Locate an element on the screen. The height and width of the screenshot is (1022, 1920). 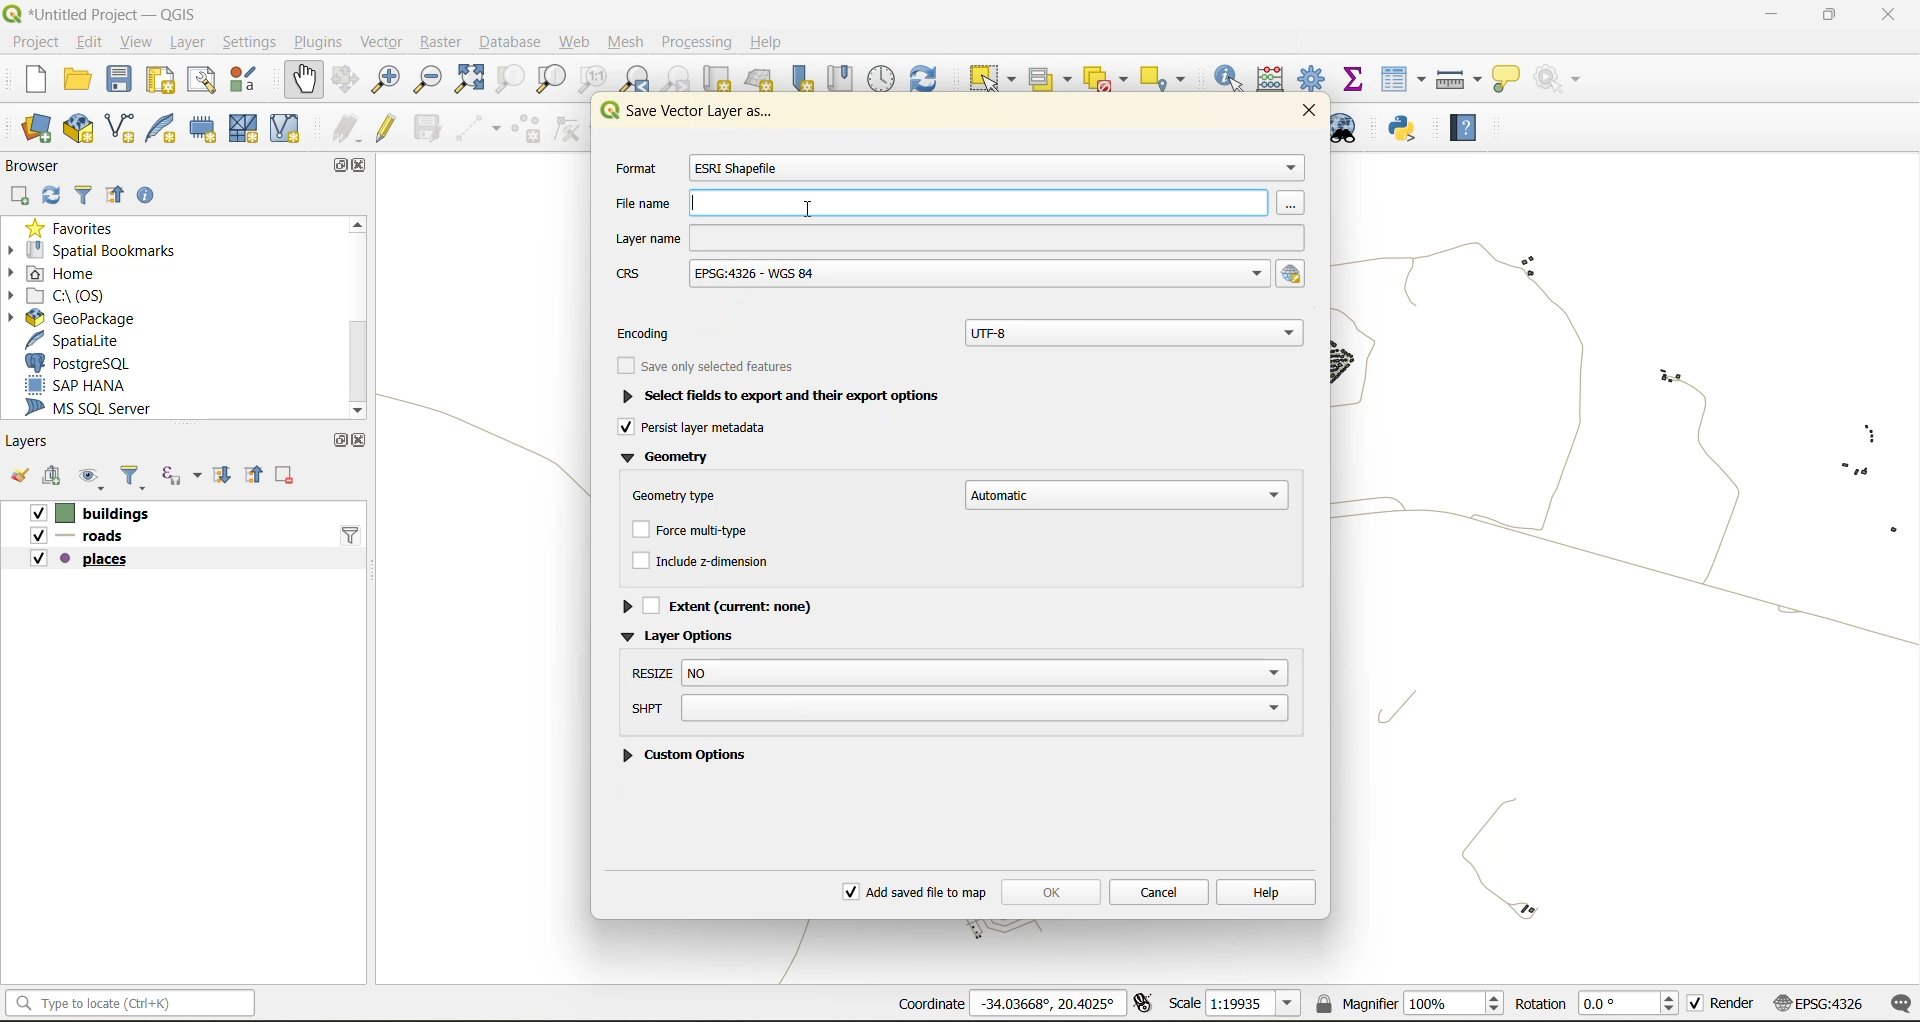
close is located at coordinates (1884, 17).